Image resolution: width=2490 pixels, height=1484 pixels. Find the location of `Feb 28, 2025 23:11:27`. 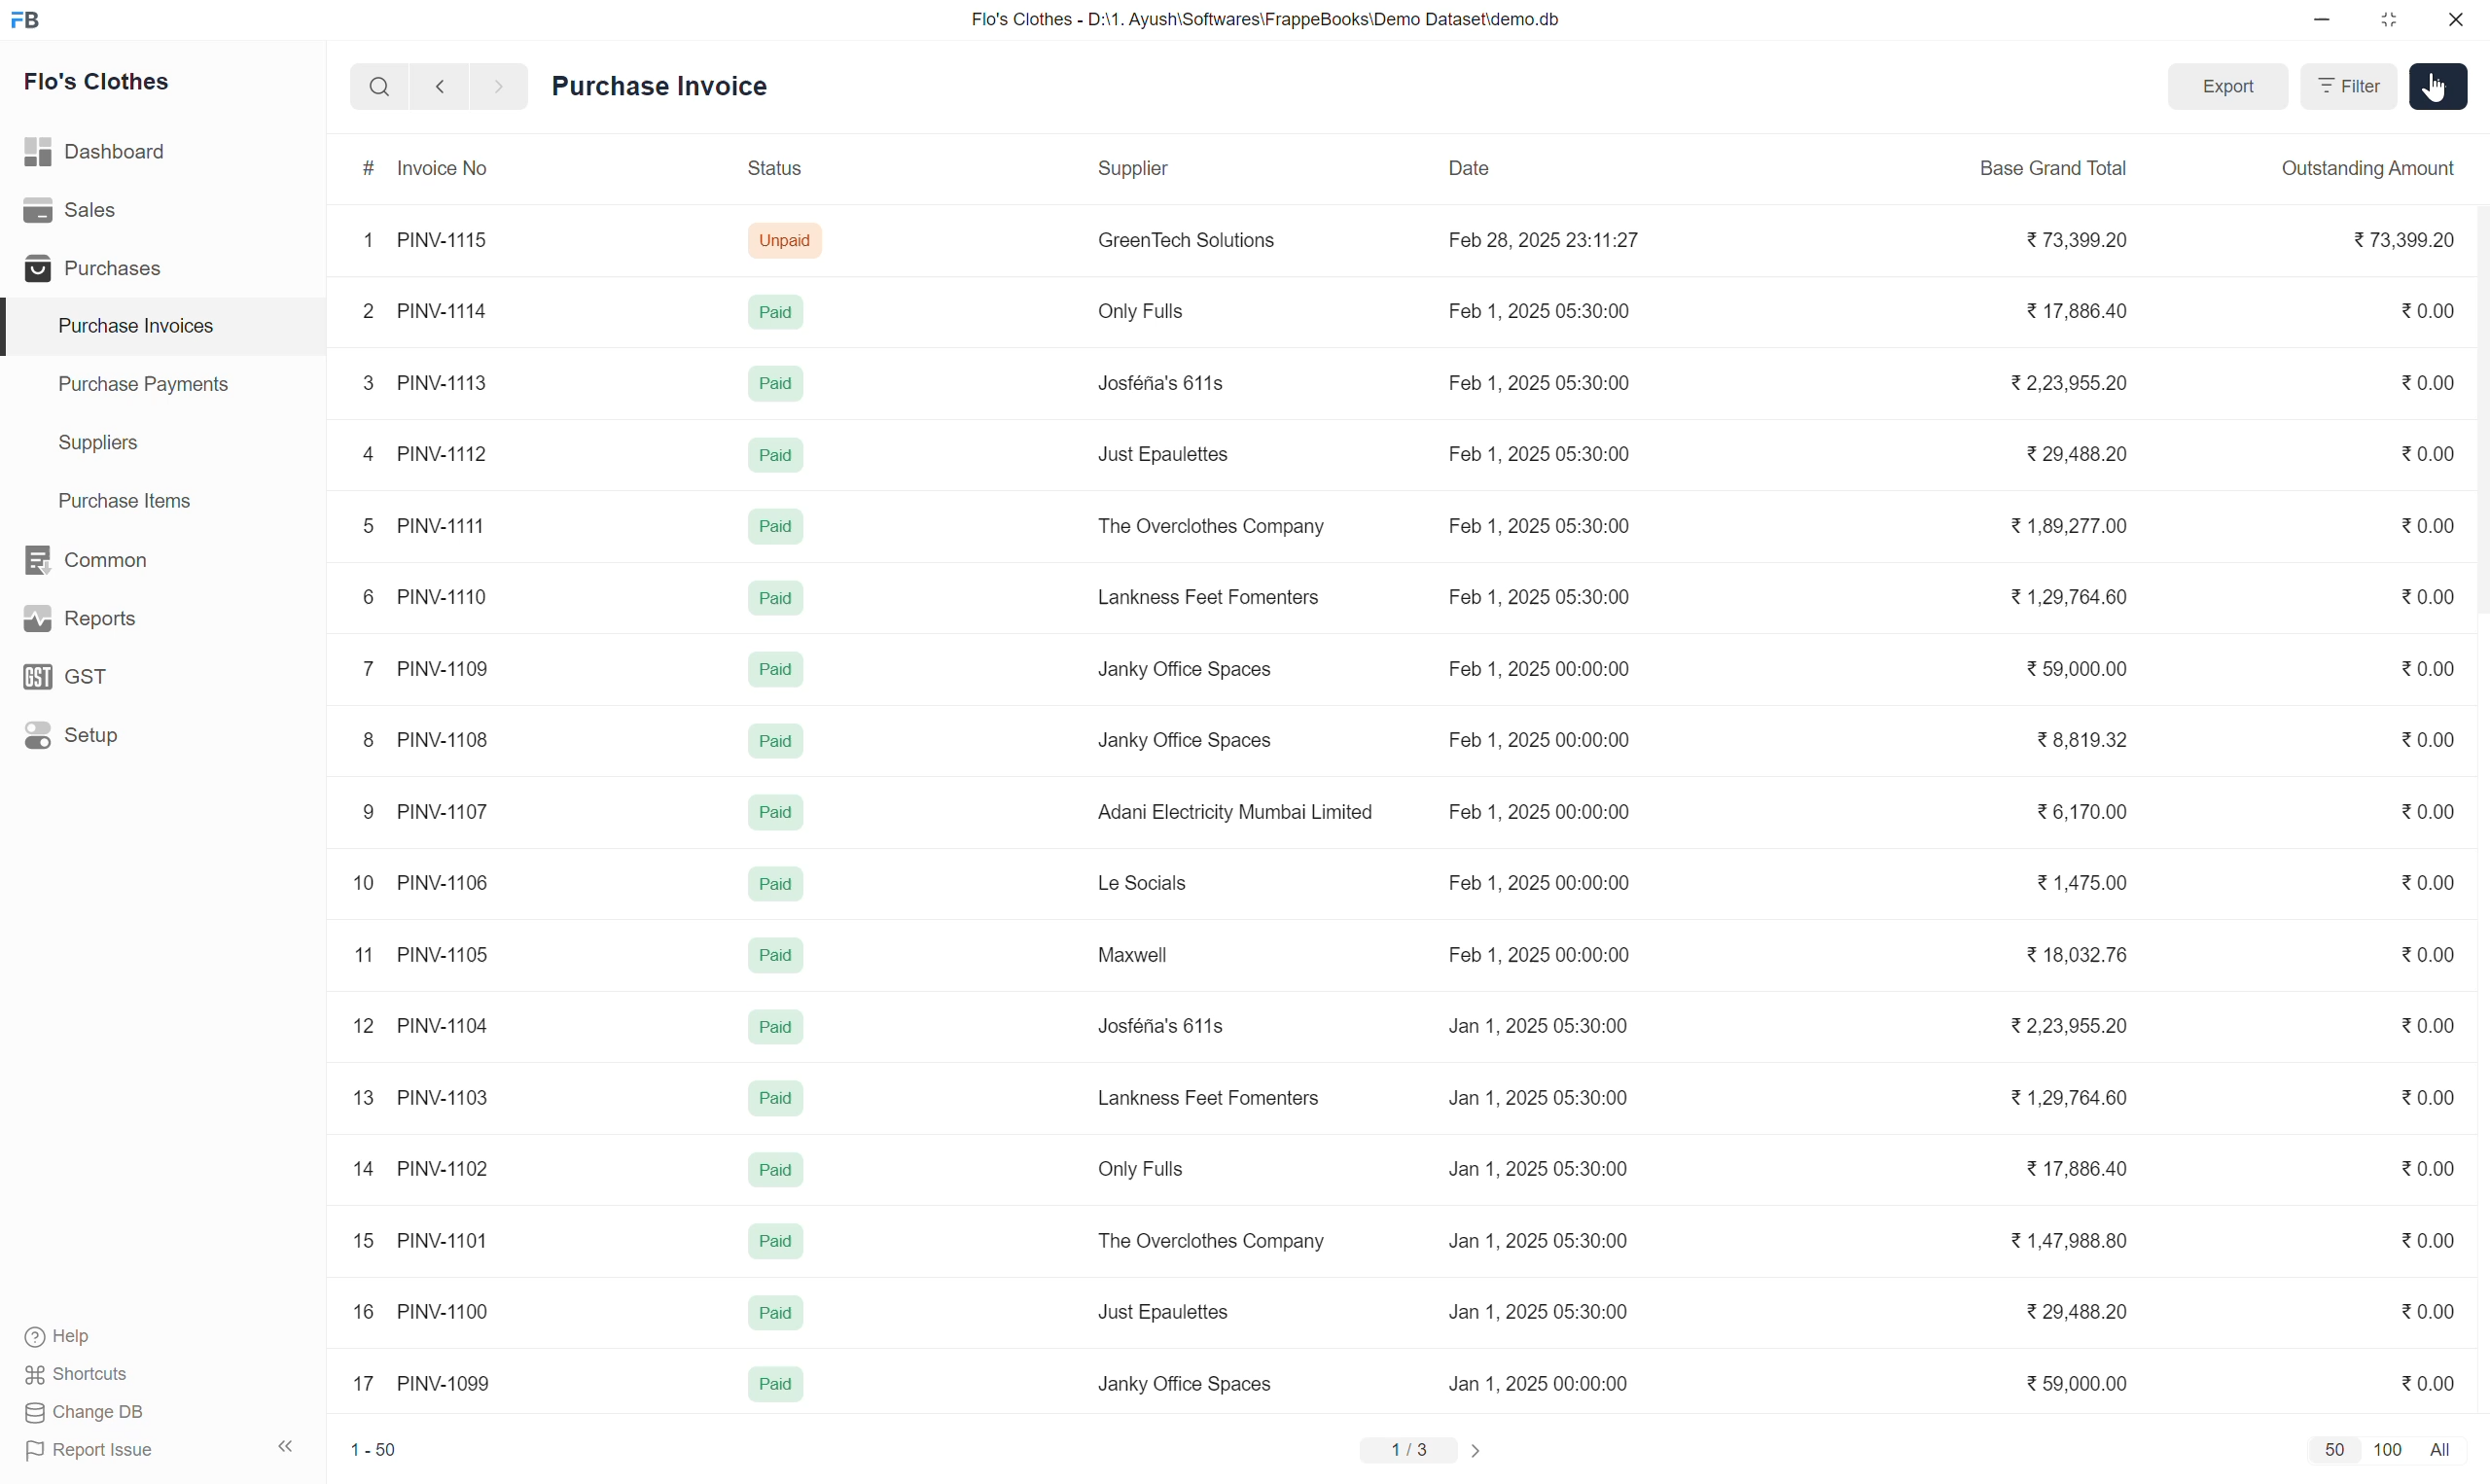

Feb 28, 2025 23:11:27 is located at coordinates (1550, 238).